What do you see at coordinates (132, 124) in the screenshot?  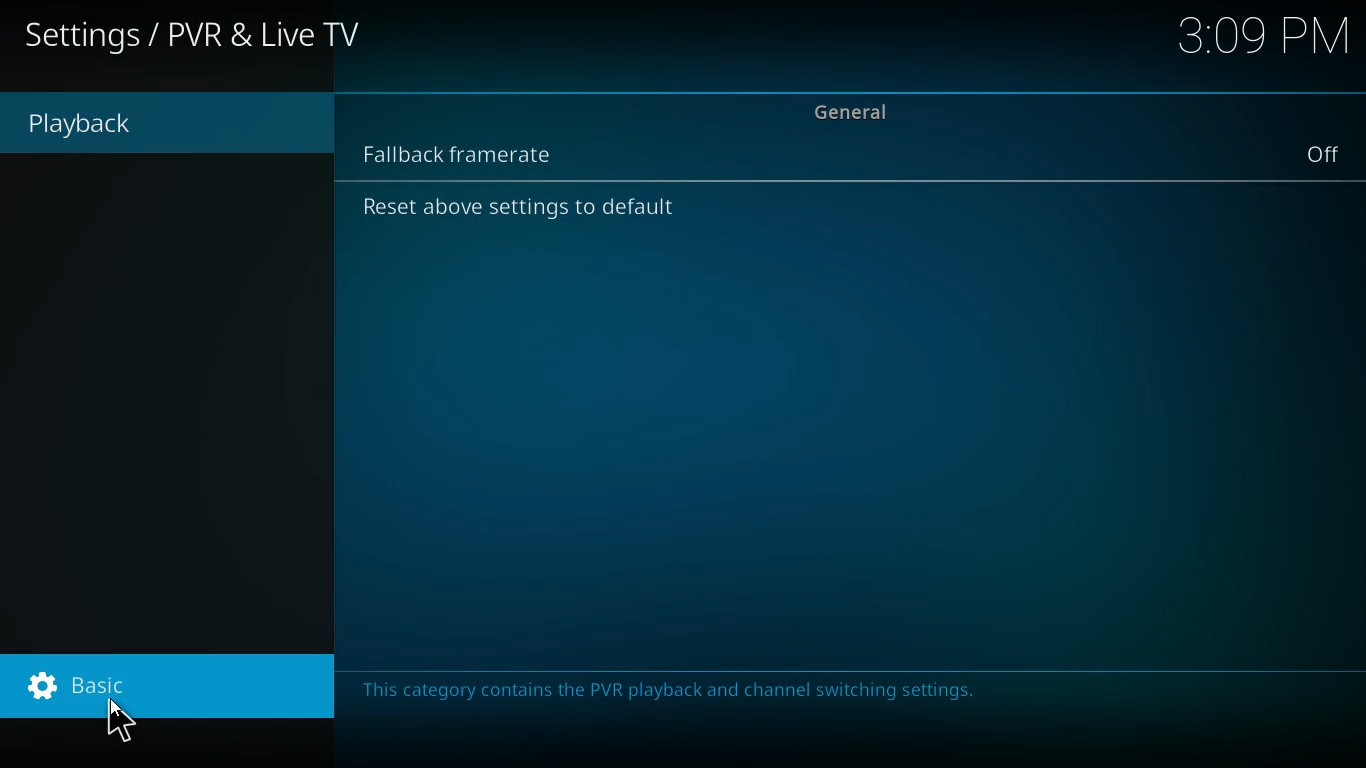 I see `playback ` at bounding box center [132, 124].